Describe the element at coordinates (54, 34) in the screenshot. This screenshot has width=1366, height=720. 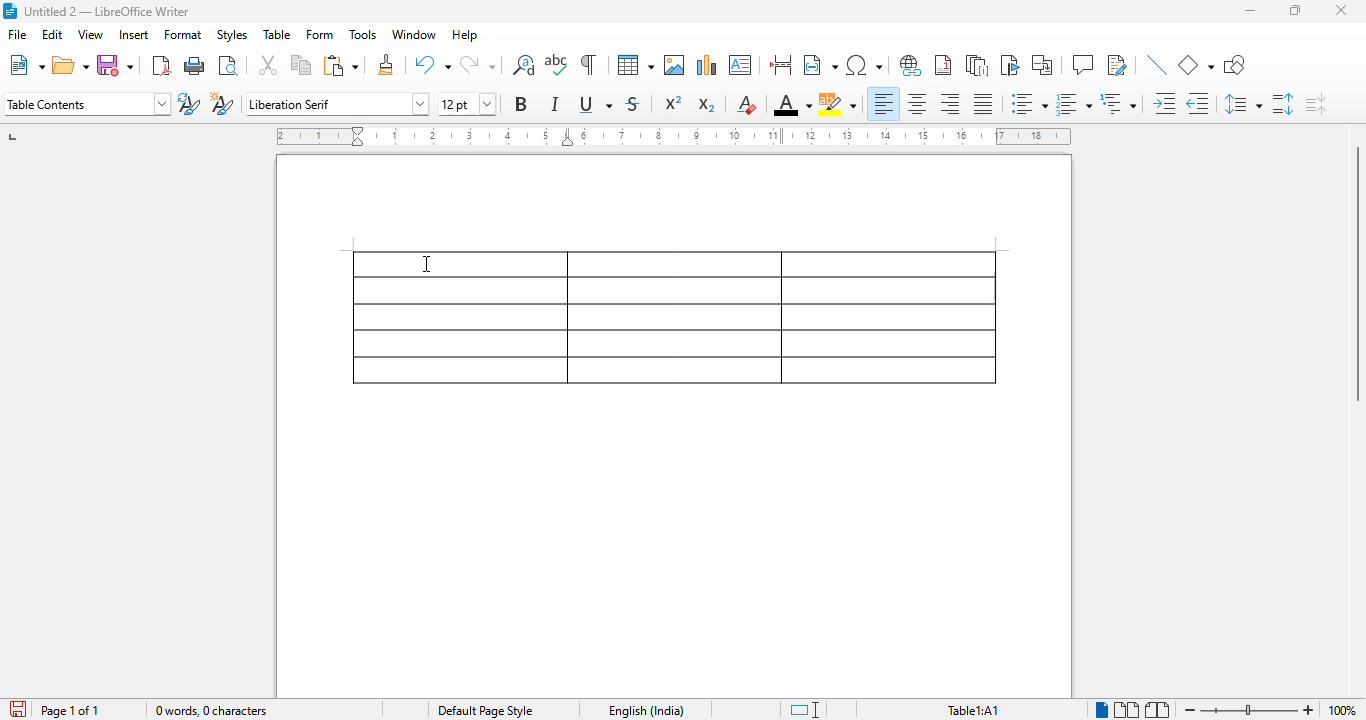
I see `edit` at that location.